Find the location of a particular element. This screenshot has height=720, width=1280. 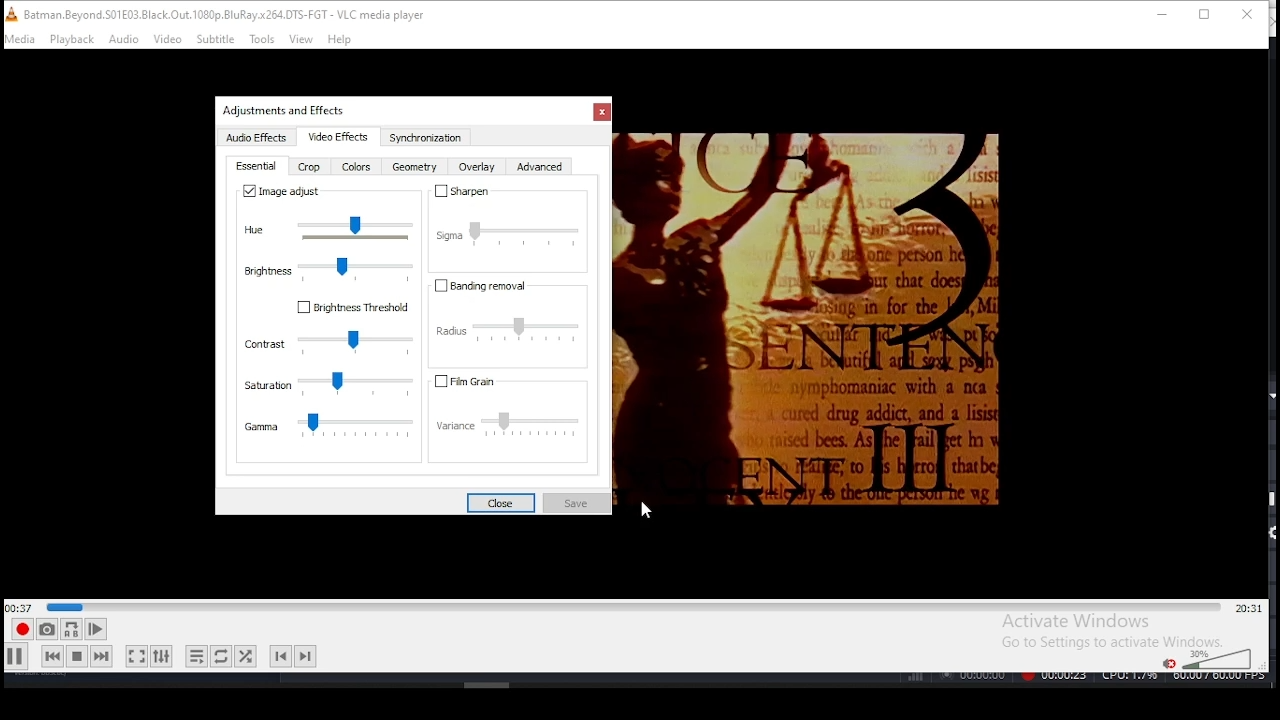

sigma is located at coordinates (508, 229).